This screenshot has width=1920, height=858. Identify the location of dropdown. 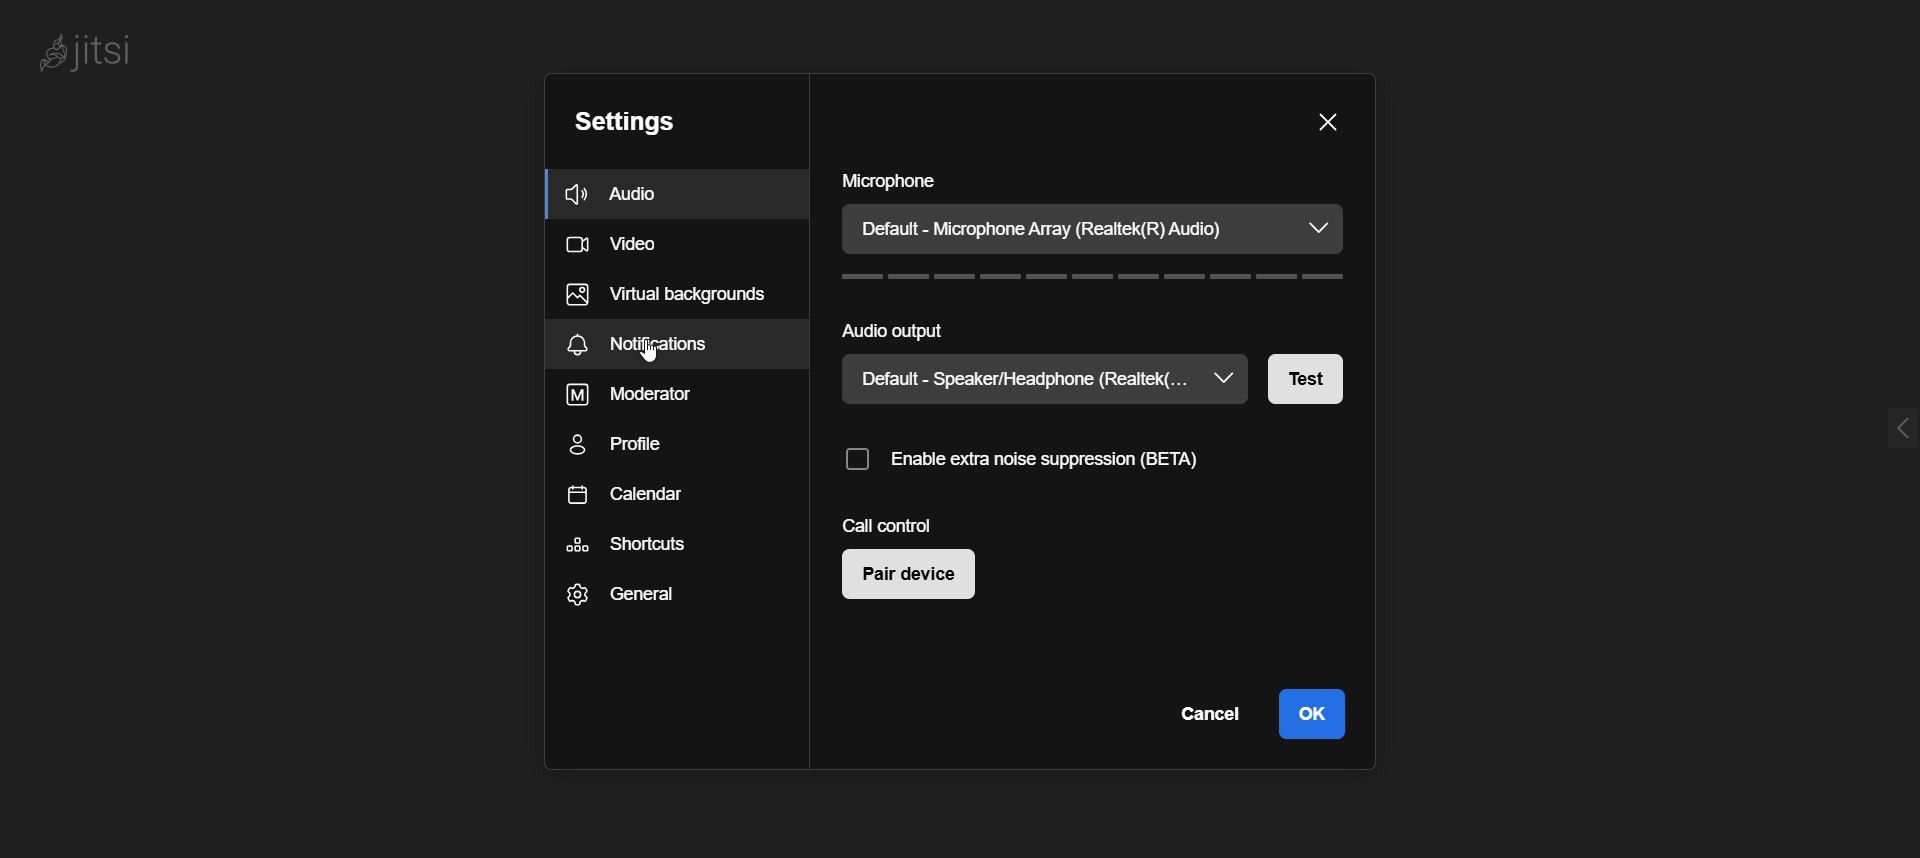
(1304, 229).